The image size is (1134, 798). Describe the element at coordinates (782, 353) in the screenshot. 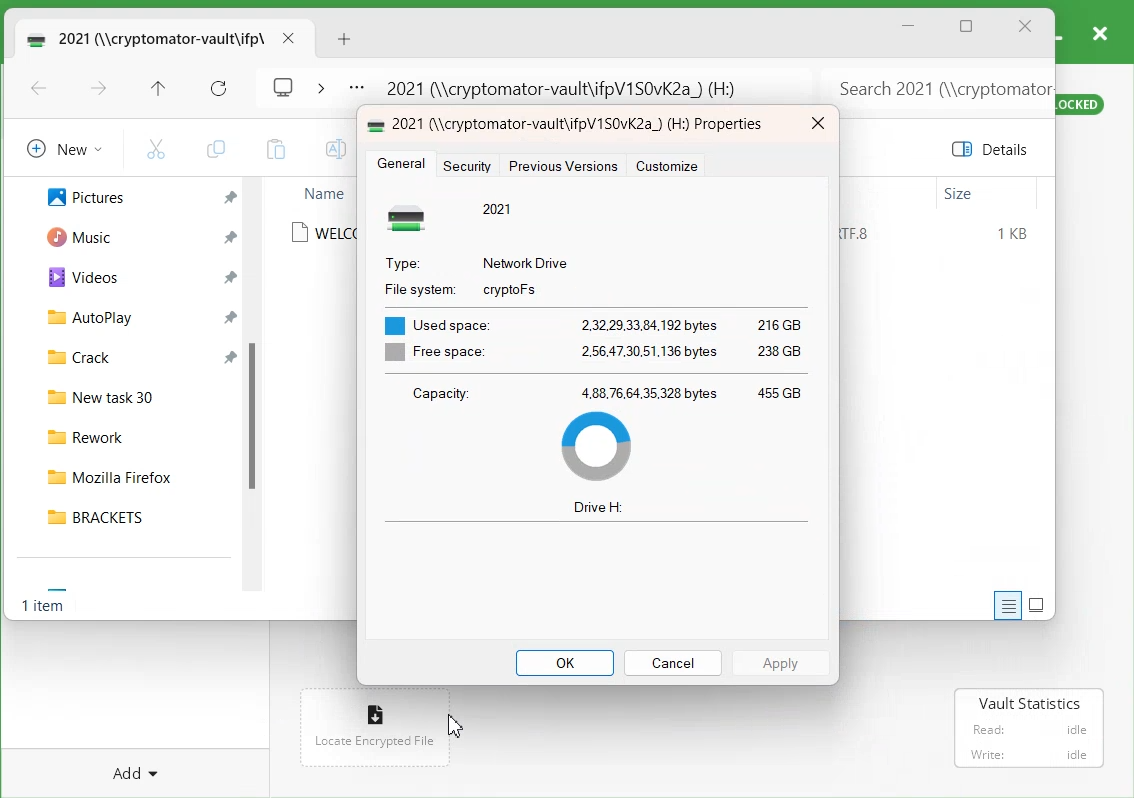

I see `238GB` at that location.